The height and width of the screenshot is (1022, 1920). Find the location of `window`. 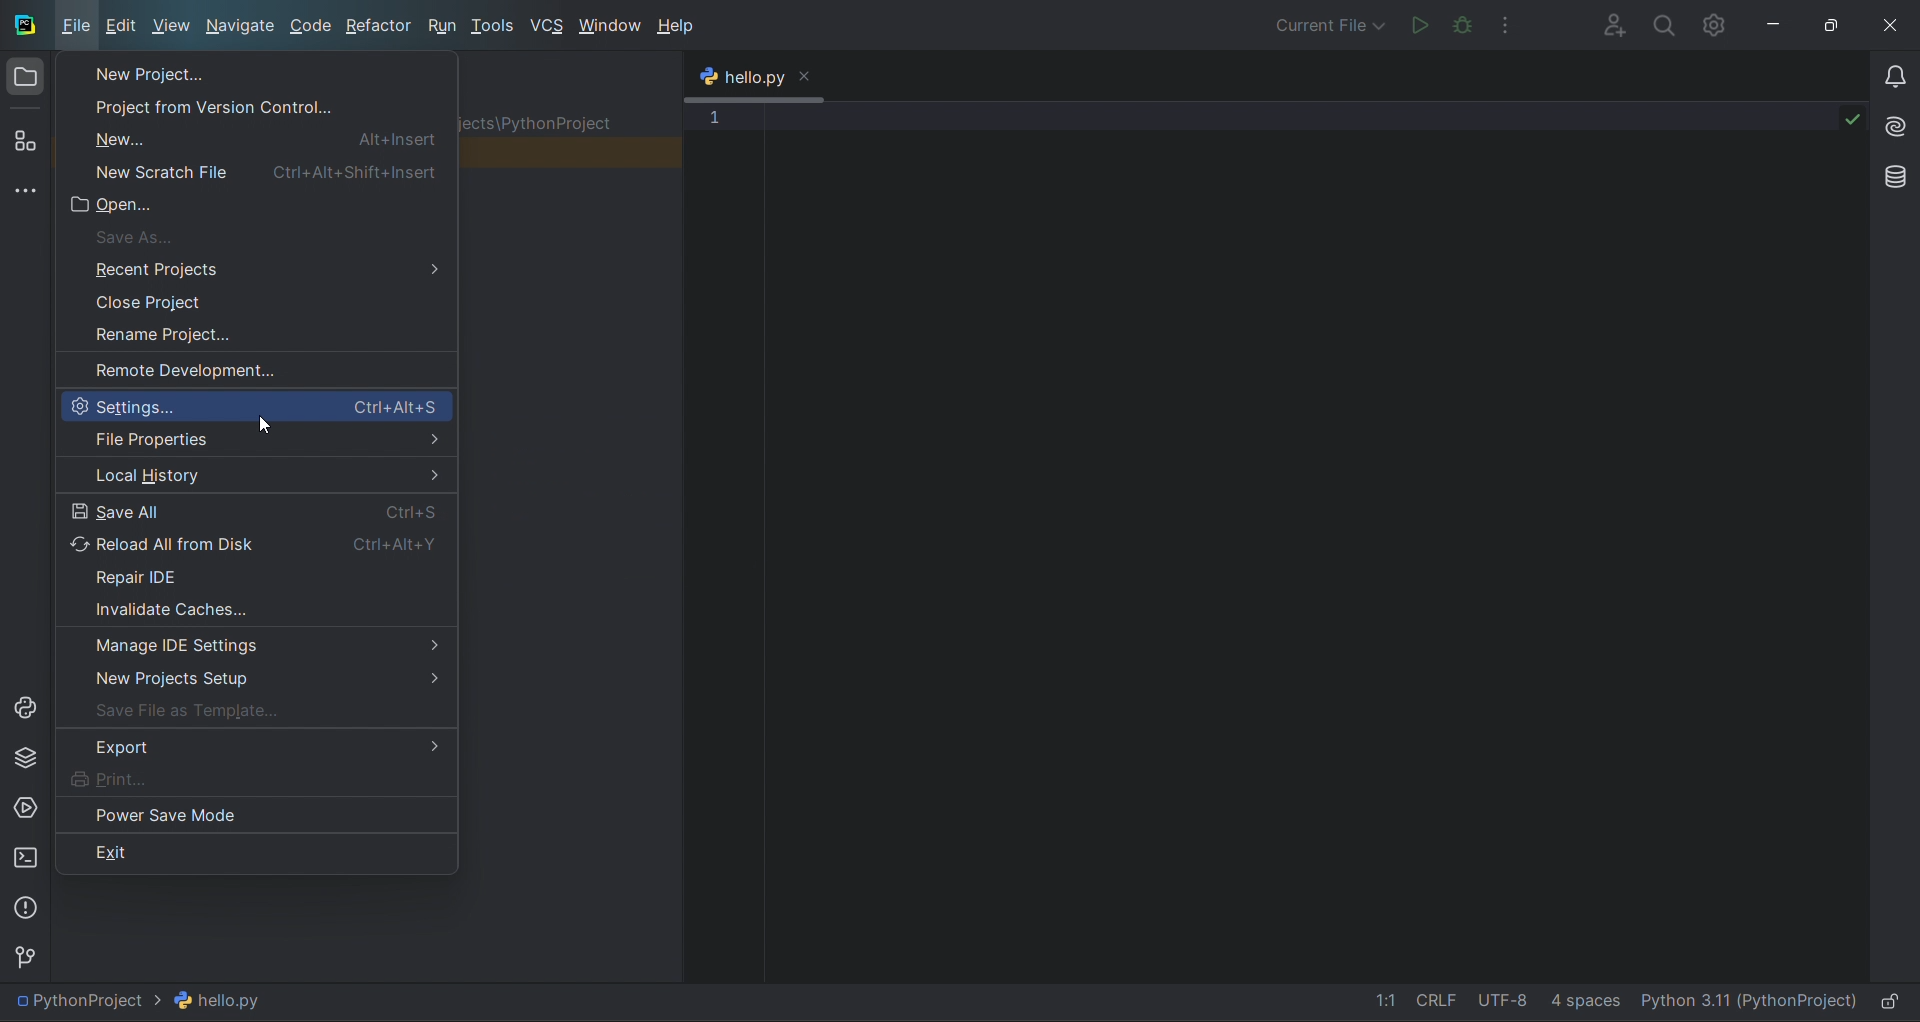

window is located at coordinates (606, 23).